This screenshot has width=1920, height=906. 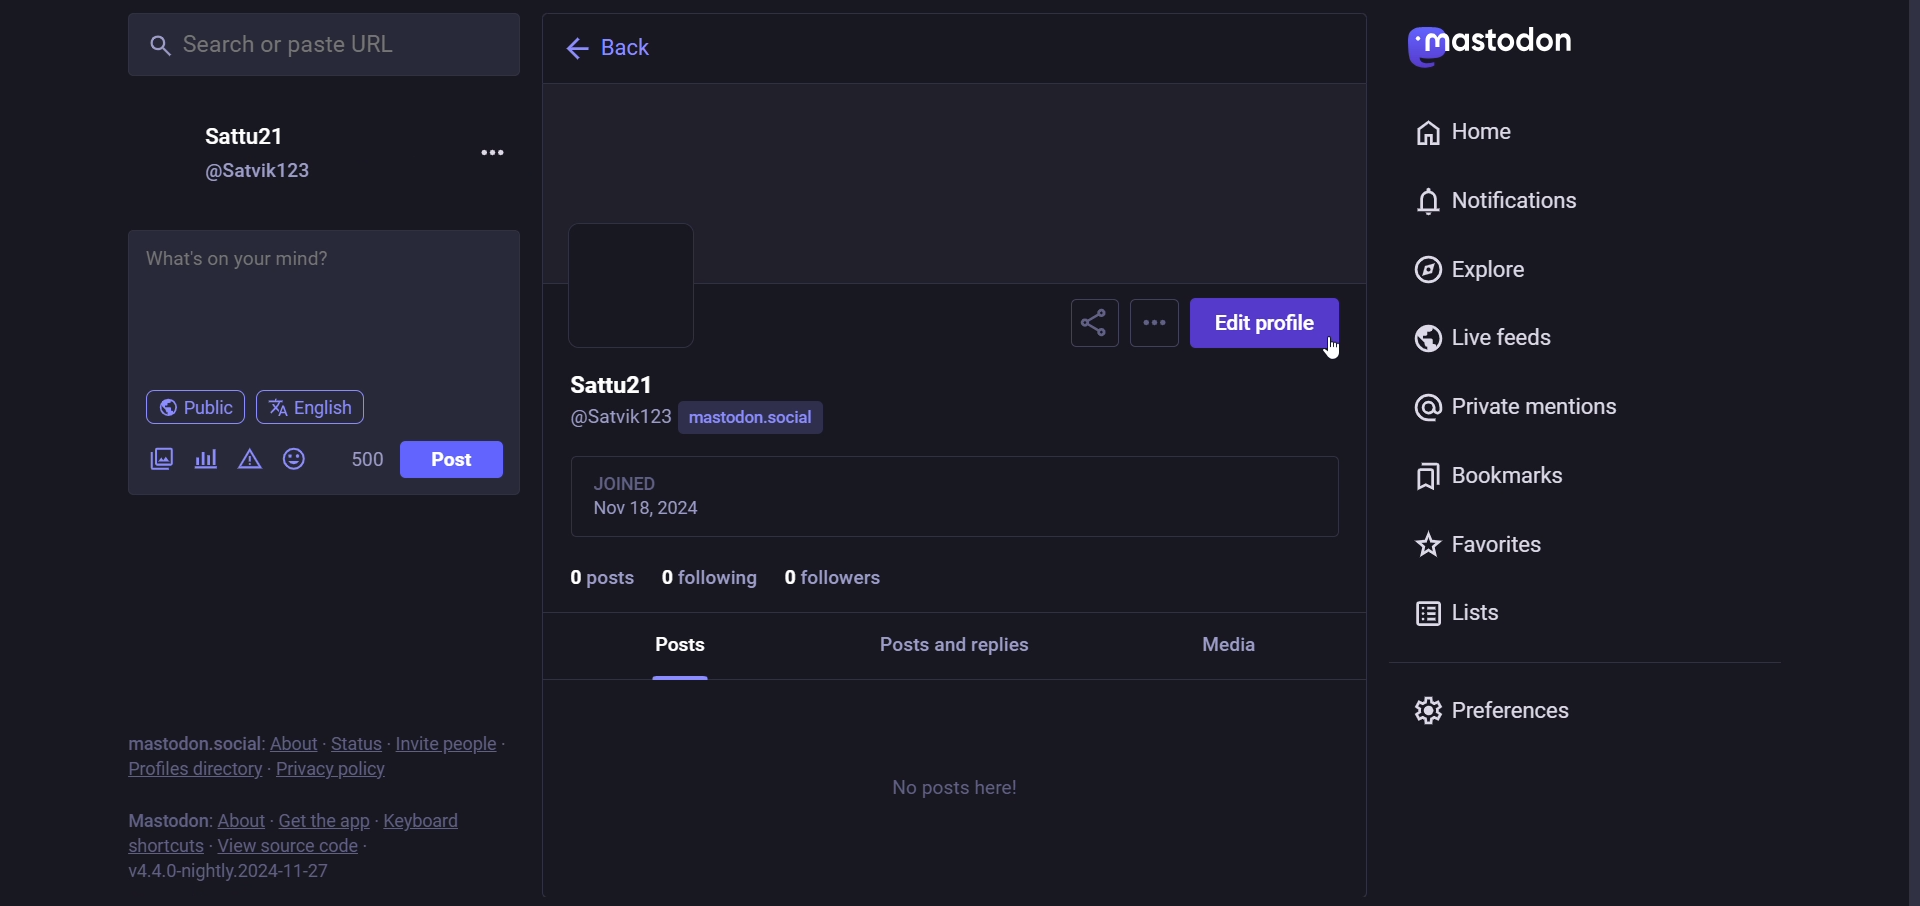 I want to click on @Satvik123, so click(x=257, y=171).